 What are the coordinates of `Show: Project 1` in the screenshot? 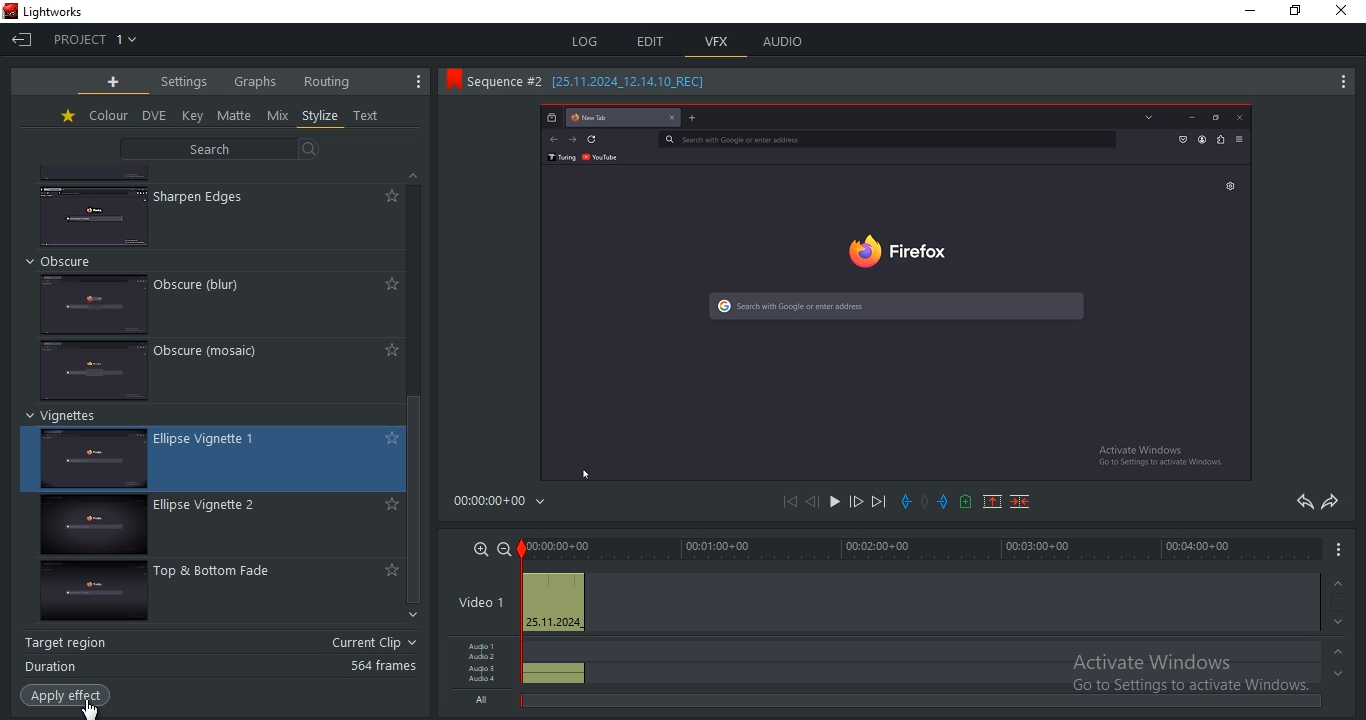 It's located at (99, 39).